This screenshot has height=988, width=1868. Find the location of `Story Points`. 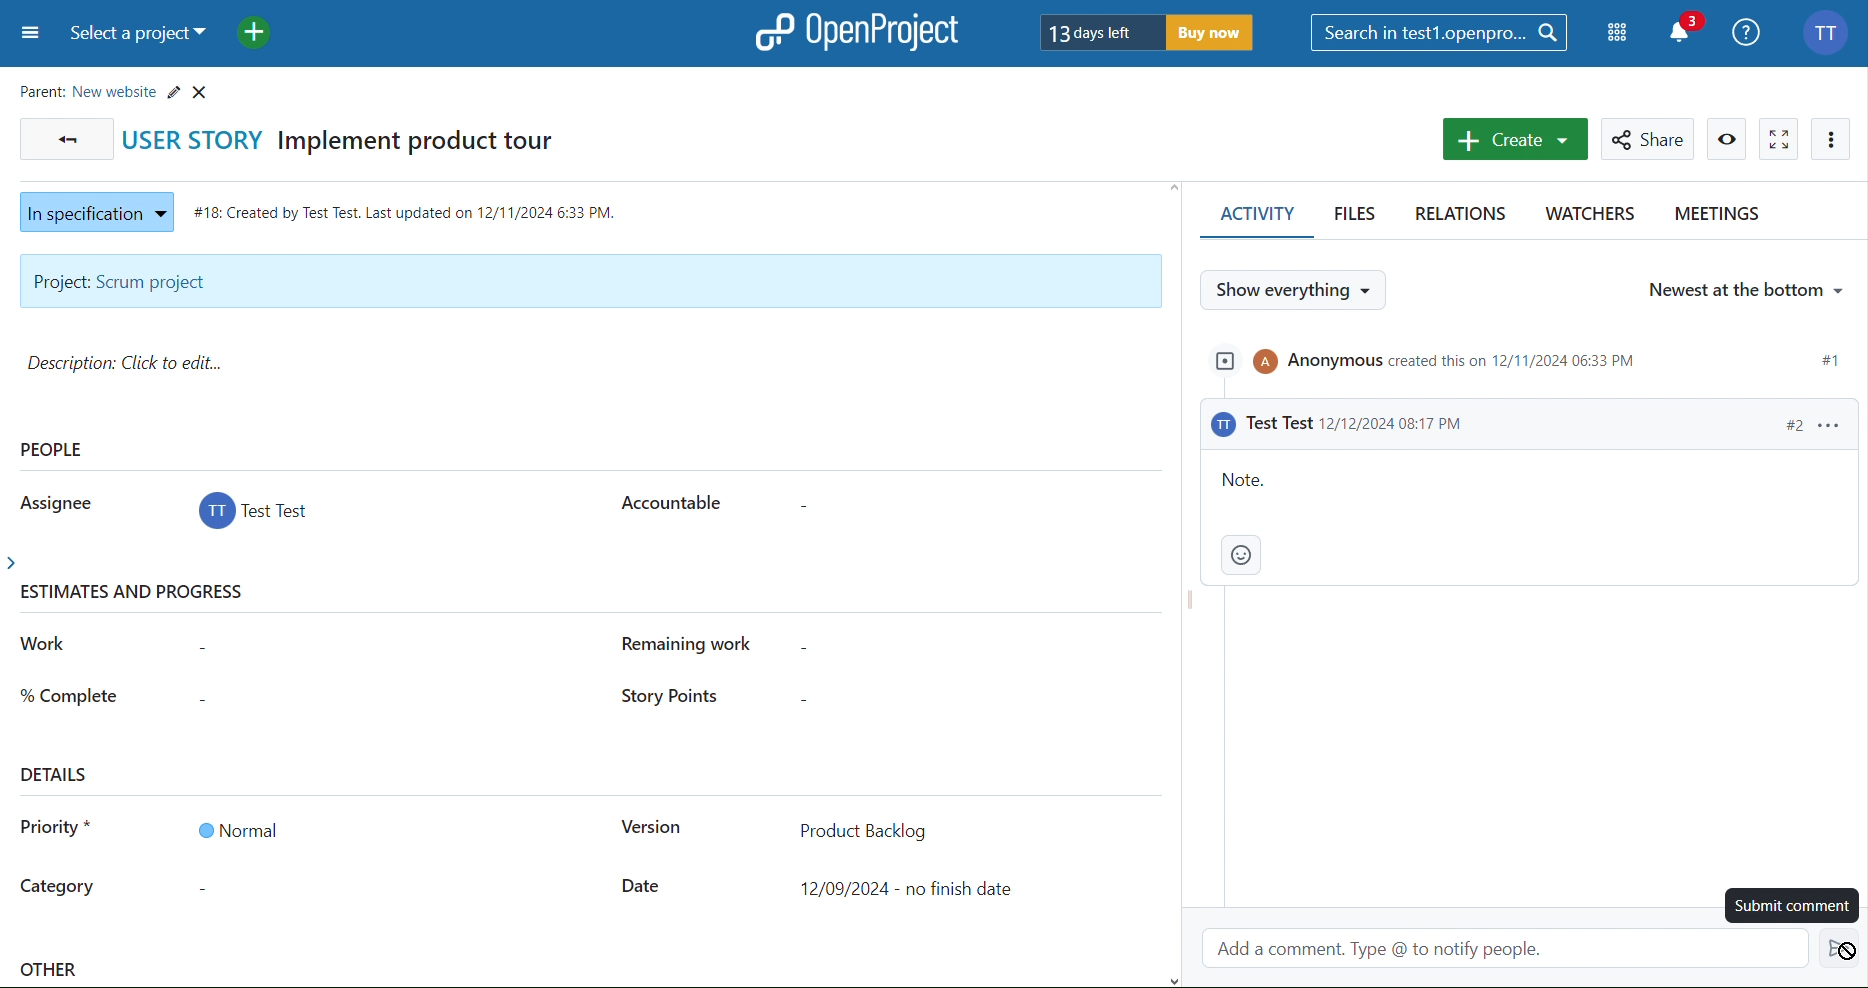

Story Points is located at coordinates (665, 698).